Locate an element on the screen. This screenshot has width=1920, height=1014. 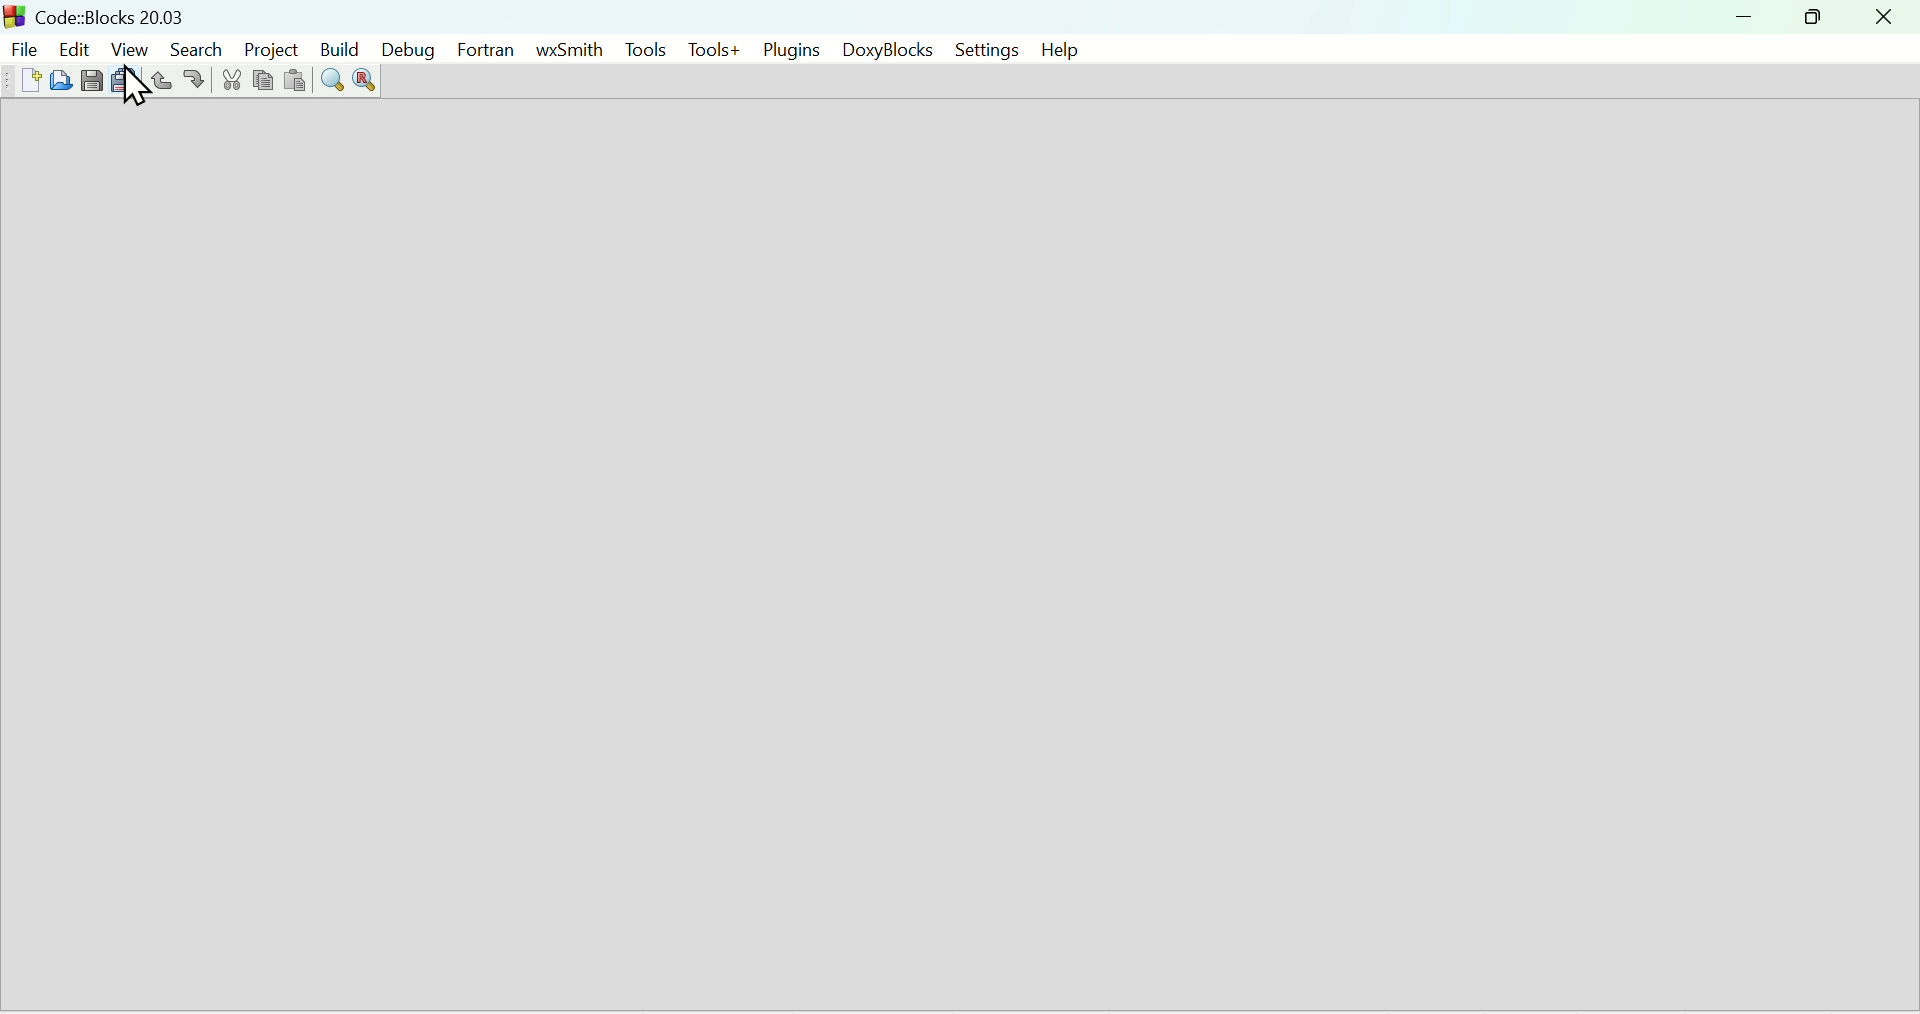
redo is located at coordinates (196, 81).